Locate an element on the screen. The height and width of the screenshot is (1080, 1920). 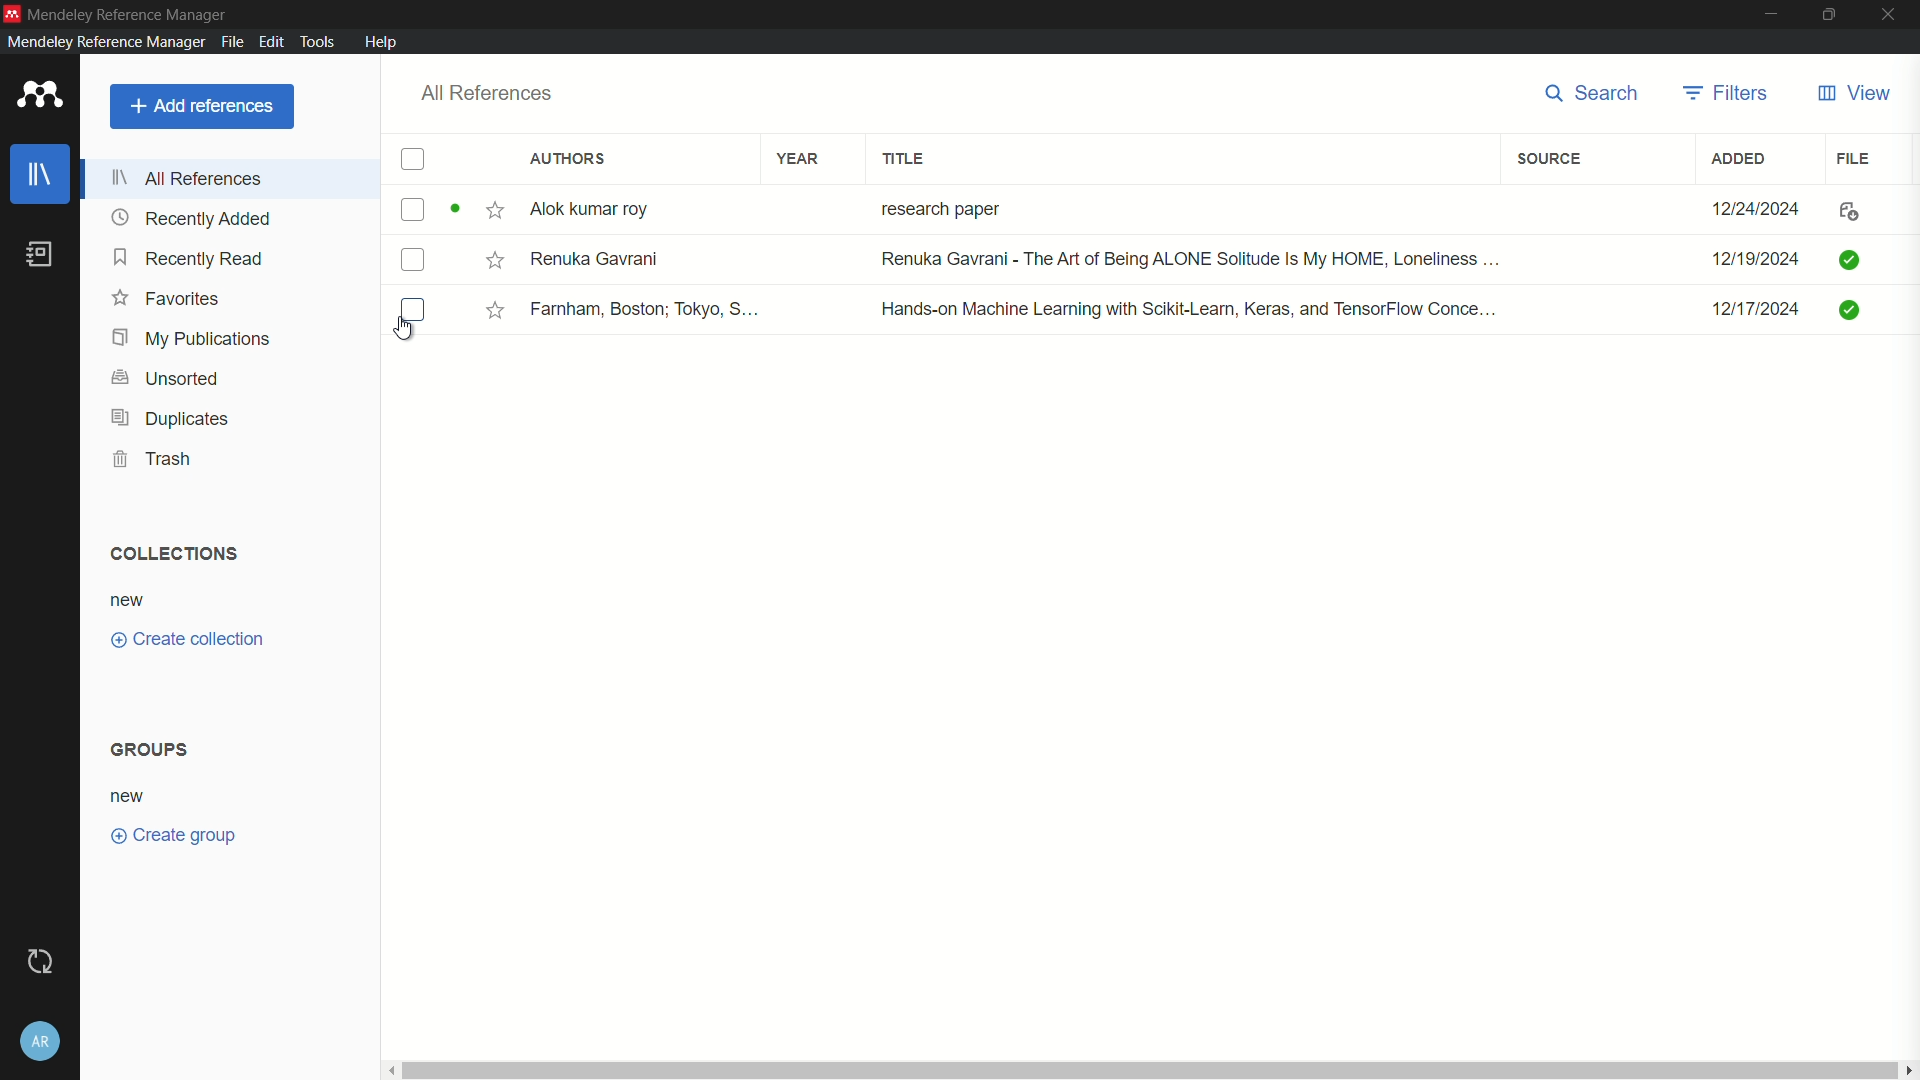
Checkbox is located at coordinates (415, 309).